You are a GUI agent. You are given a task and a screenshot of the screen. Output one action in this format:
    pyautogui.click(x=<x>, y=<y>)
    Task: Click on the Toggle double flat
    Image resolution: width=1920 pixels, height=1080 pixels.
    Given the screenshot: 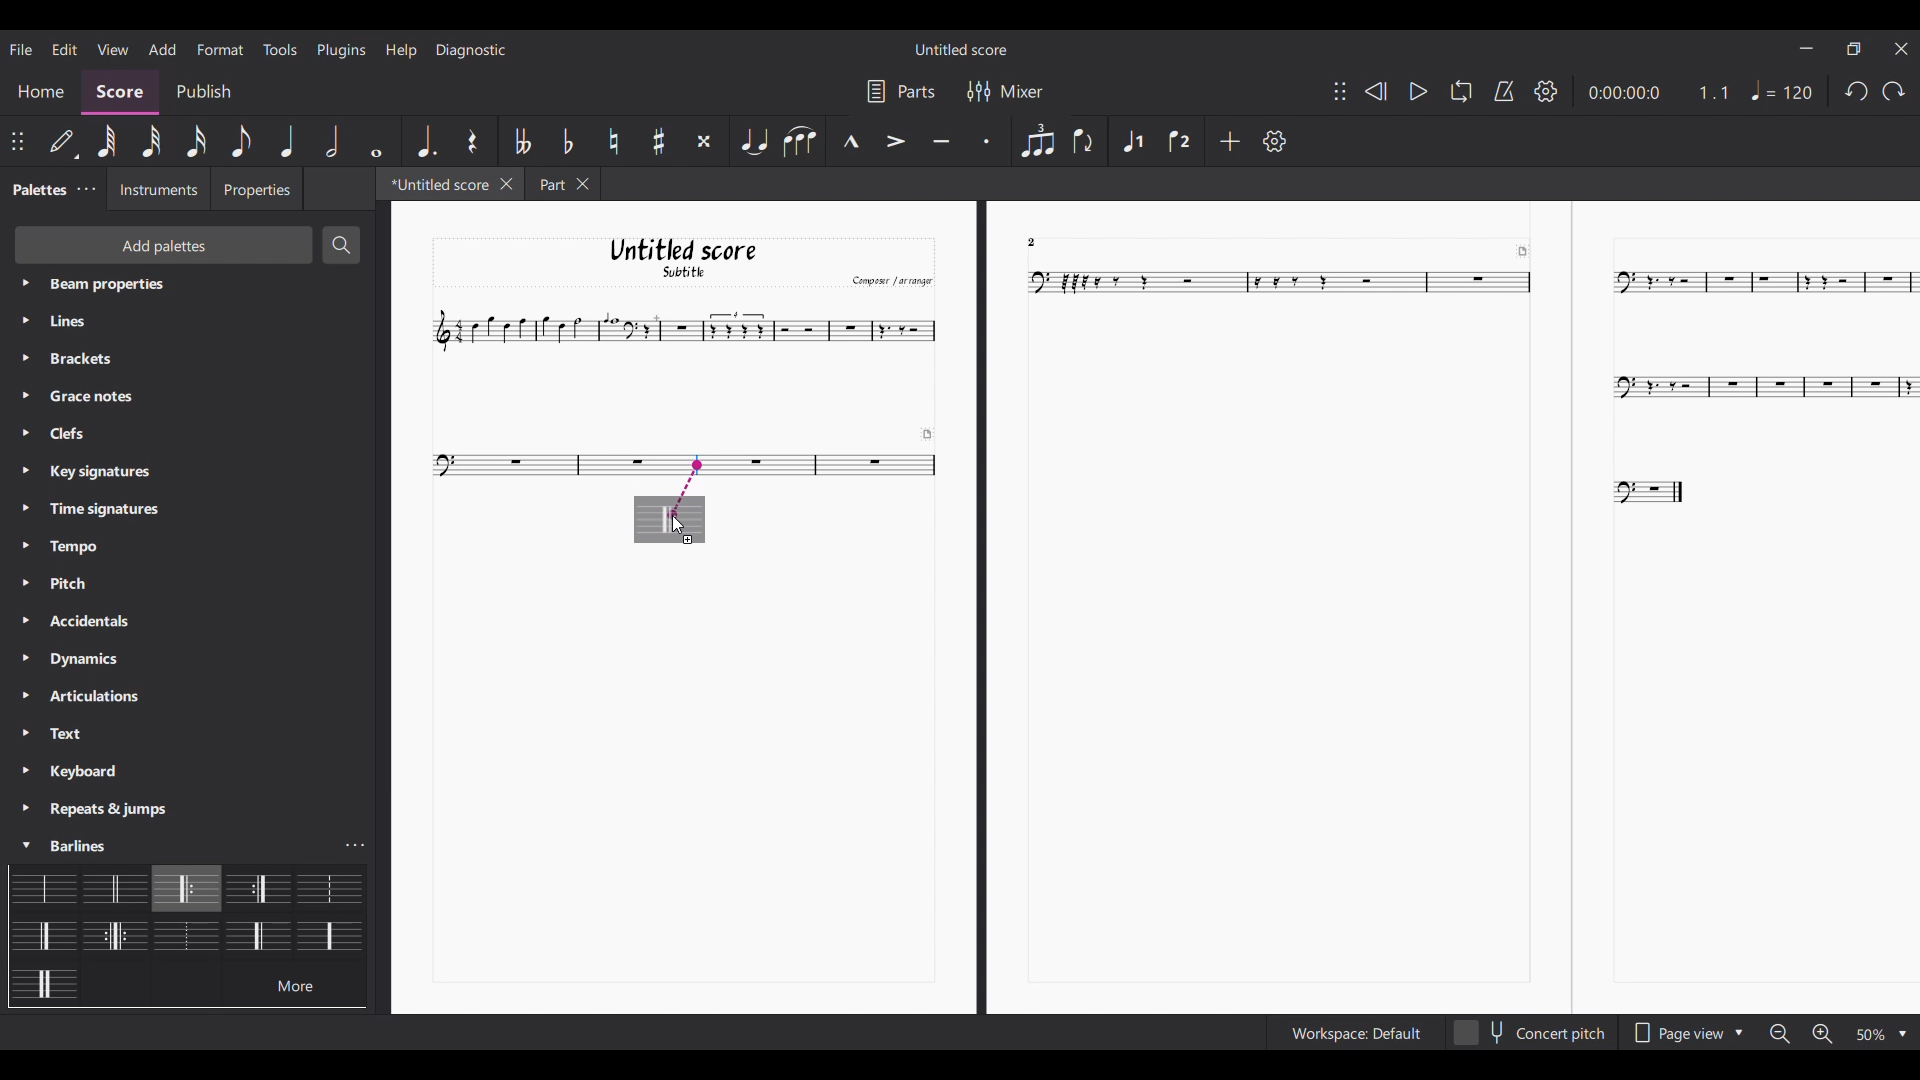 What is the action you would take?
    pyautogui.click(x=520, y=140)
    